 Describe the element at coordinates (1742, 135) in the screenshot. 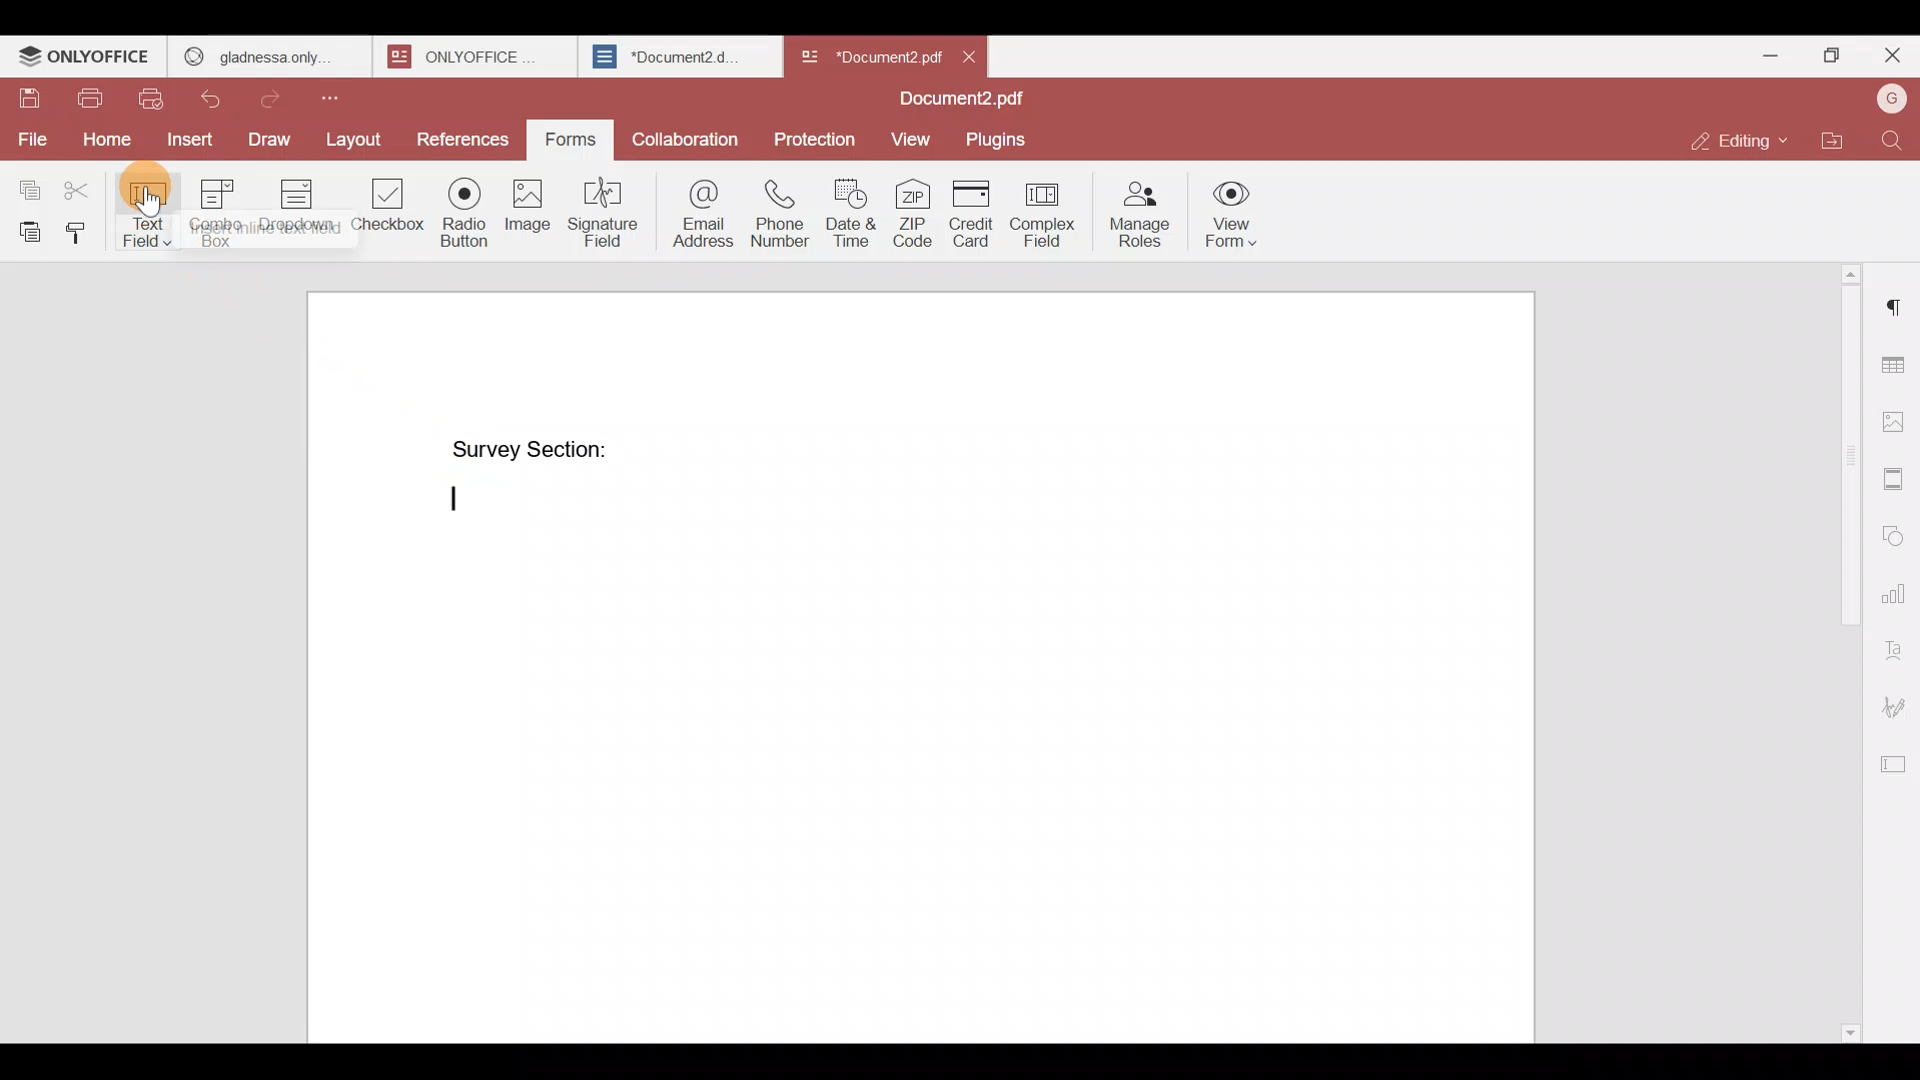

I see `Editing mode` at that location.